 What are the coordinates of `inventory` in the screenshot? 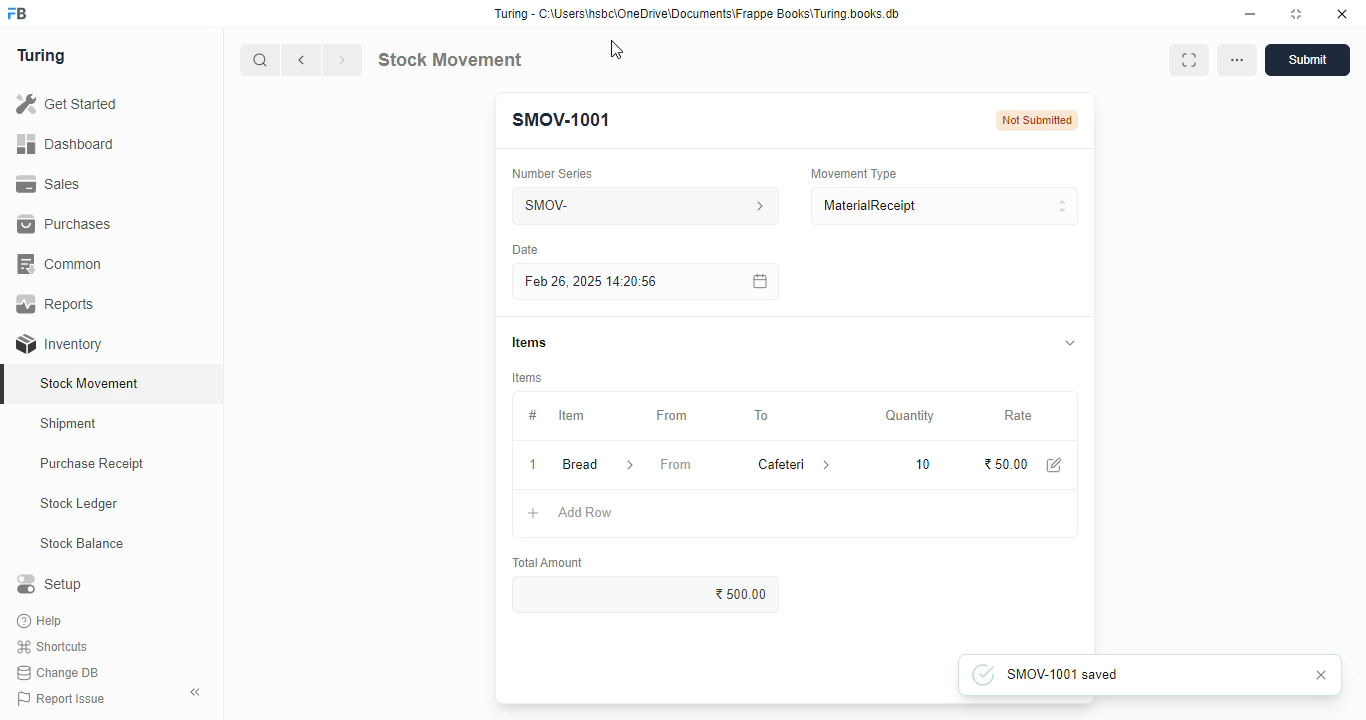 It's located at (59, 344).